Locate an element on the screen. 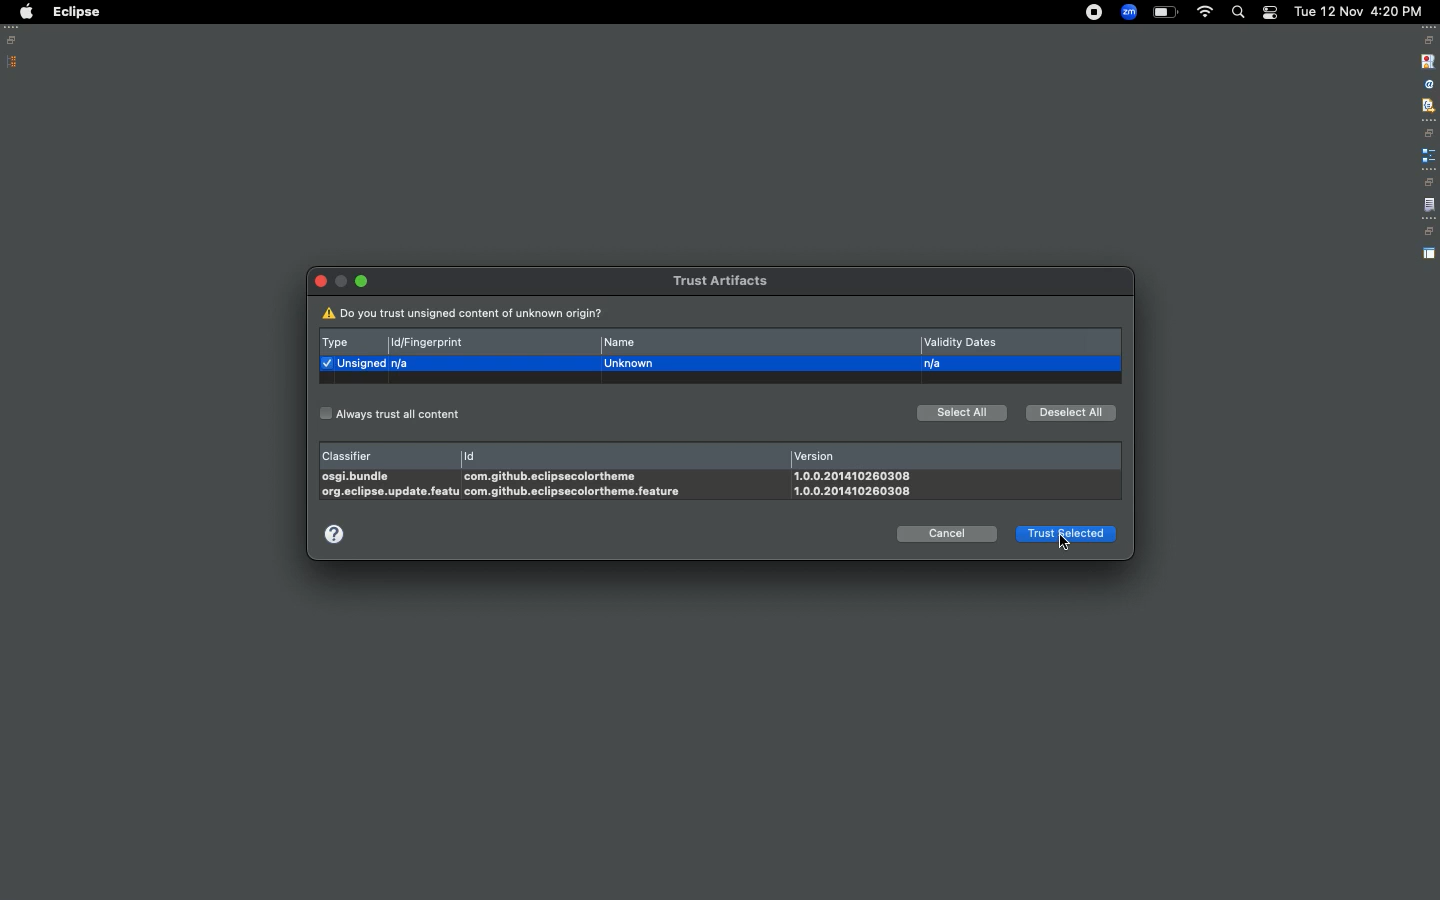  Name is located at coordinates (632, 343).